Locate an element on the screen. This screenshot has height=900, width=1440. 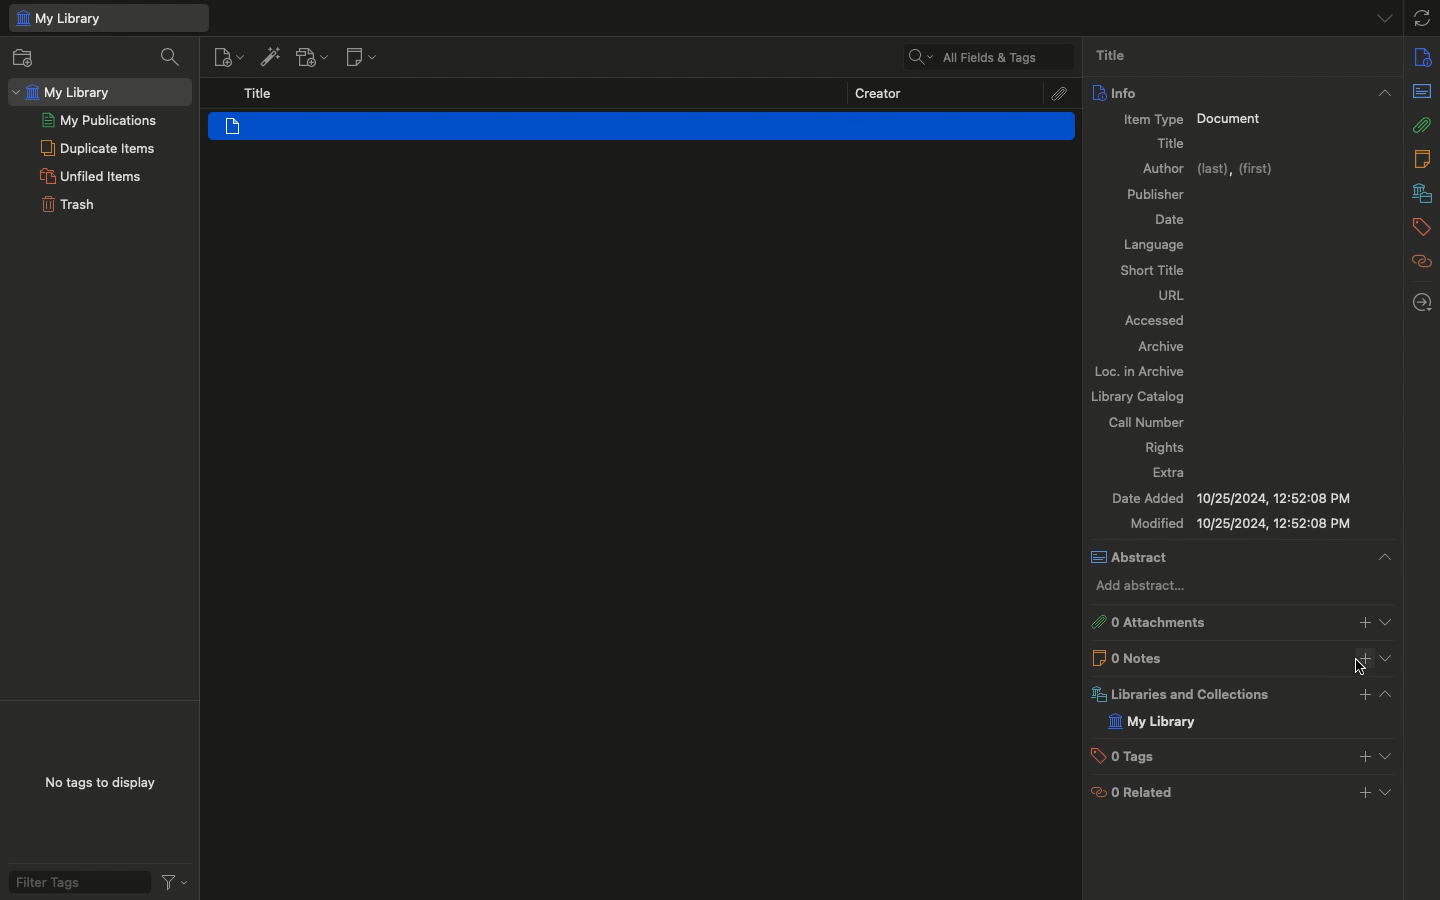
cursor is located at coordinates (1356, 669).